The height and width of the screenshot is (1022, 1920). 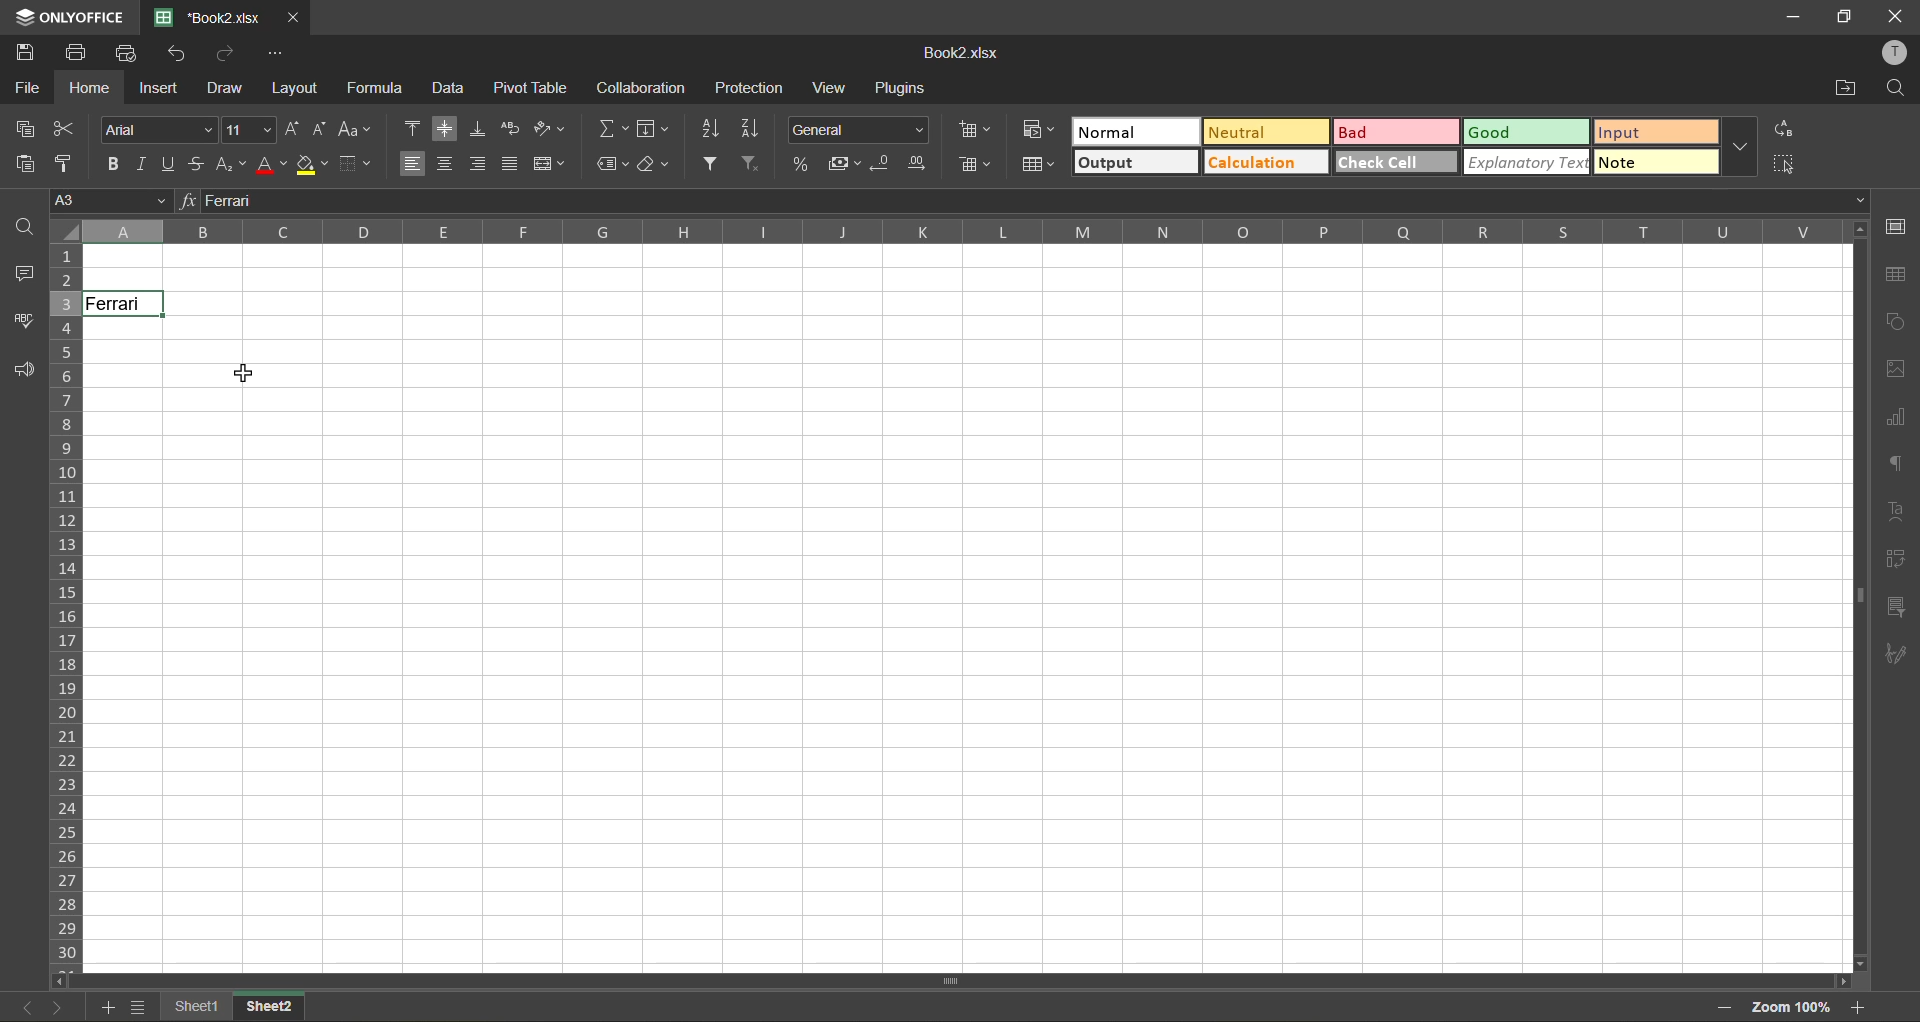 What do you see at coordinates (63, 1008) in the screenshot?
I see `next` at bounding box center [63, 1008].